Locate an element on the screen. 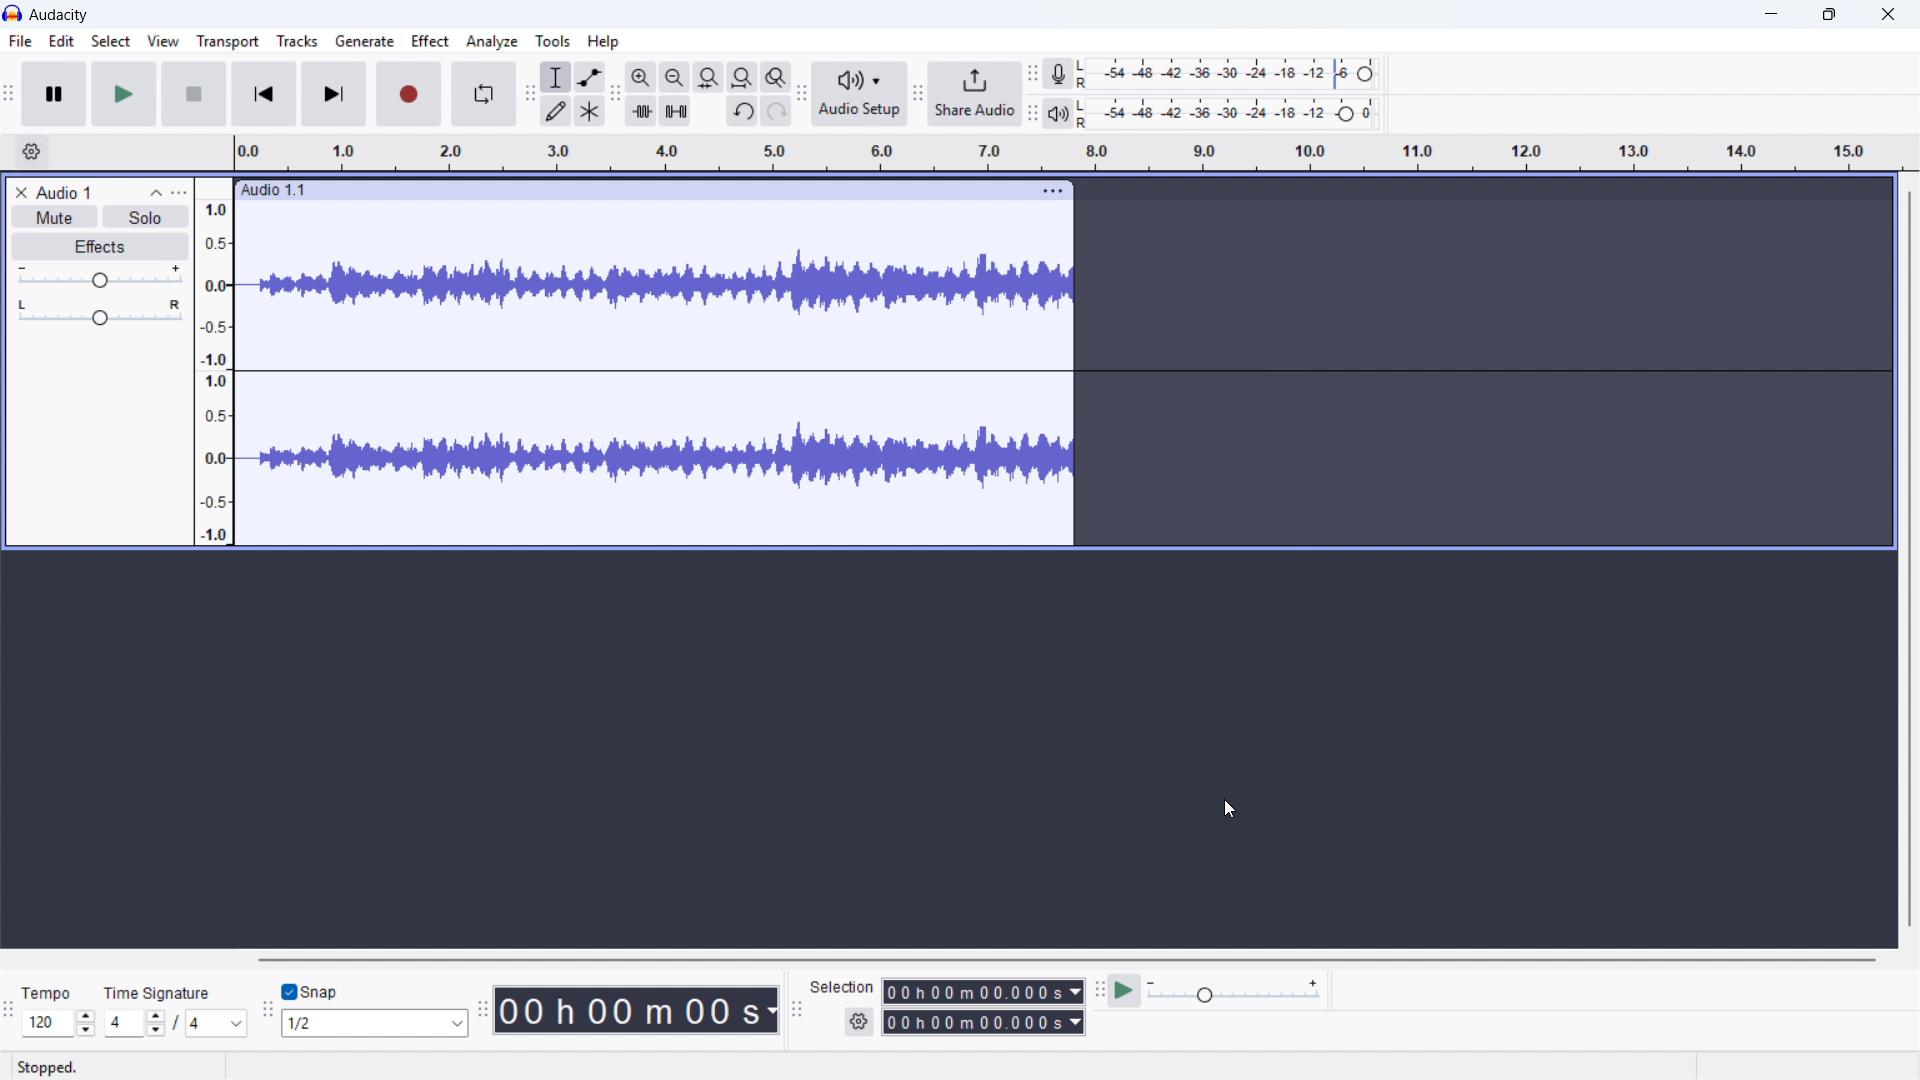 The width and height of the screenshot is (1920, 1080). Play at speed is located at coordinates (1124, 990).